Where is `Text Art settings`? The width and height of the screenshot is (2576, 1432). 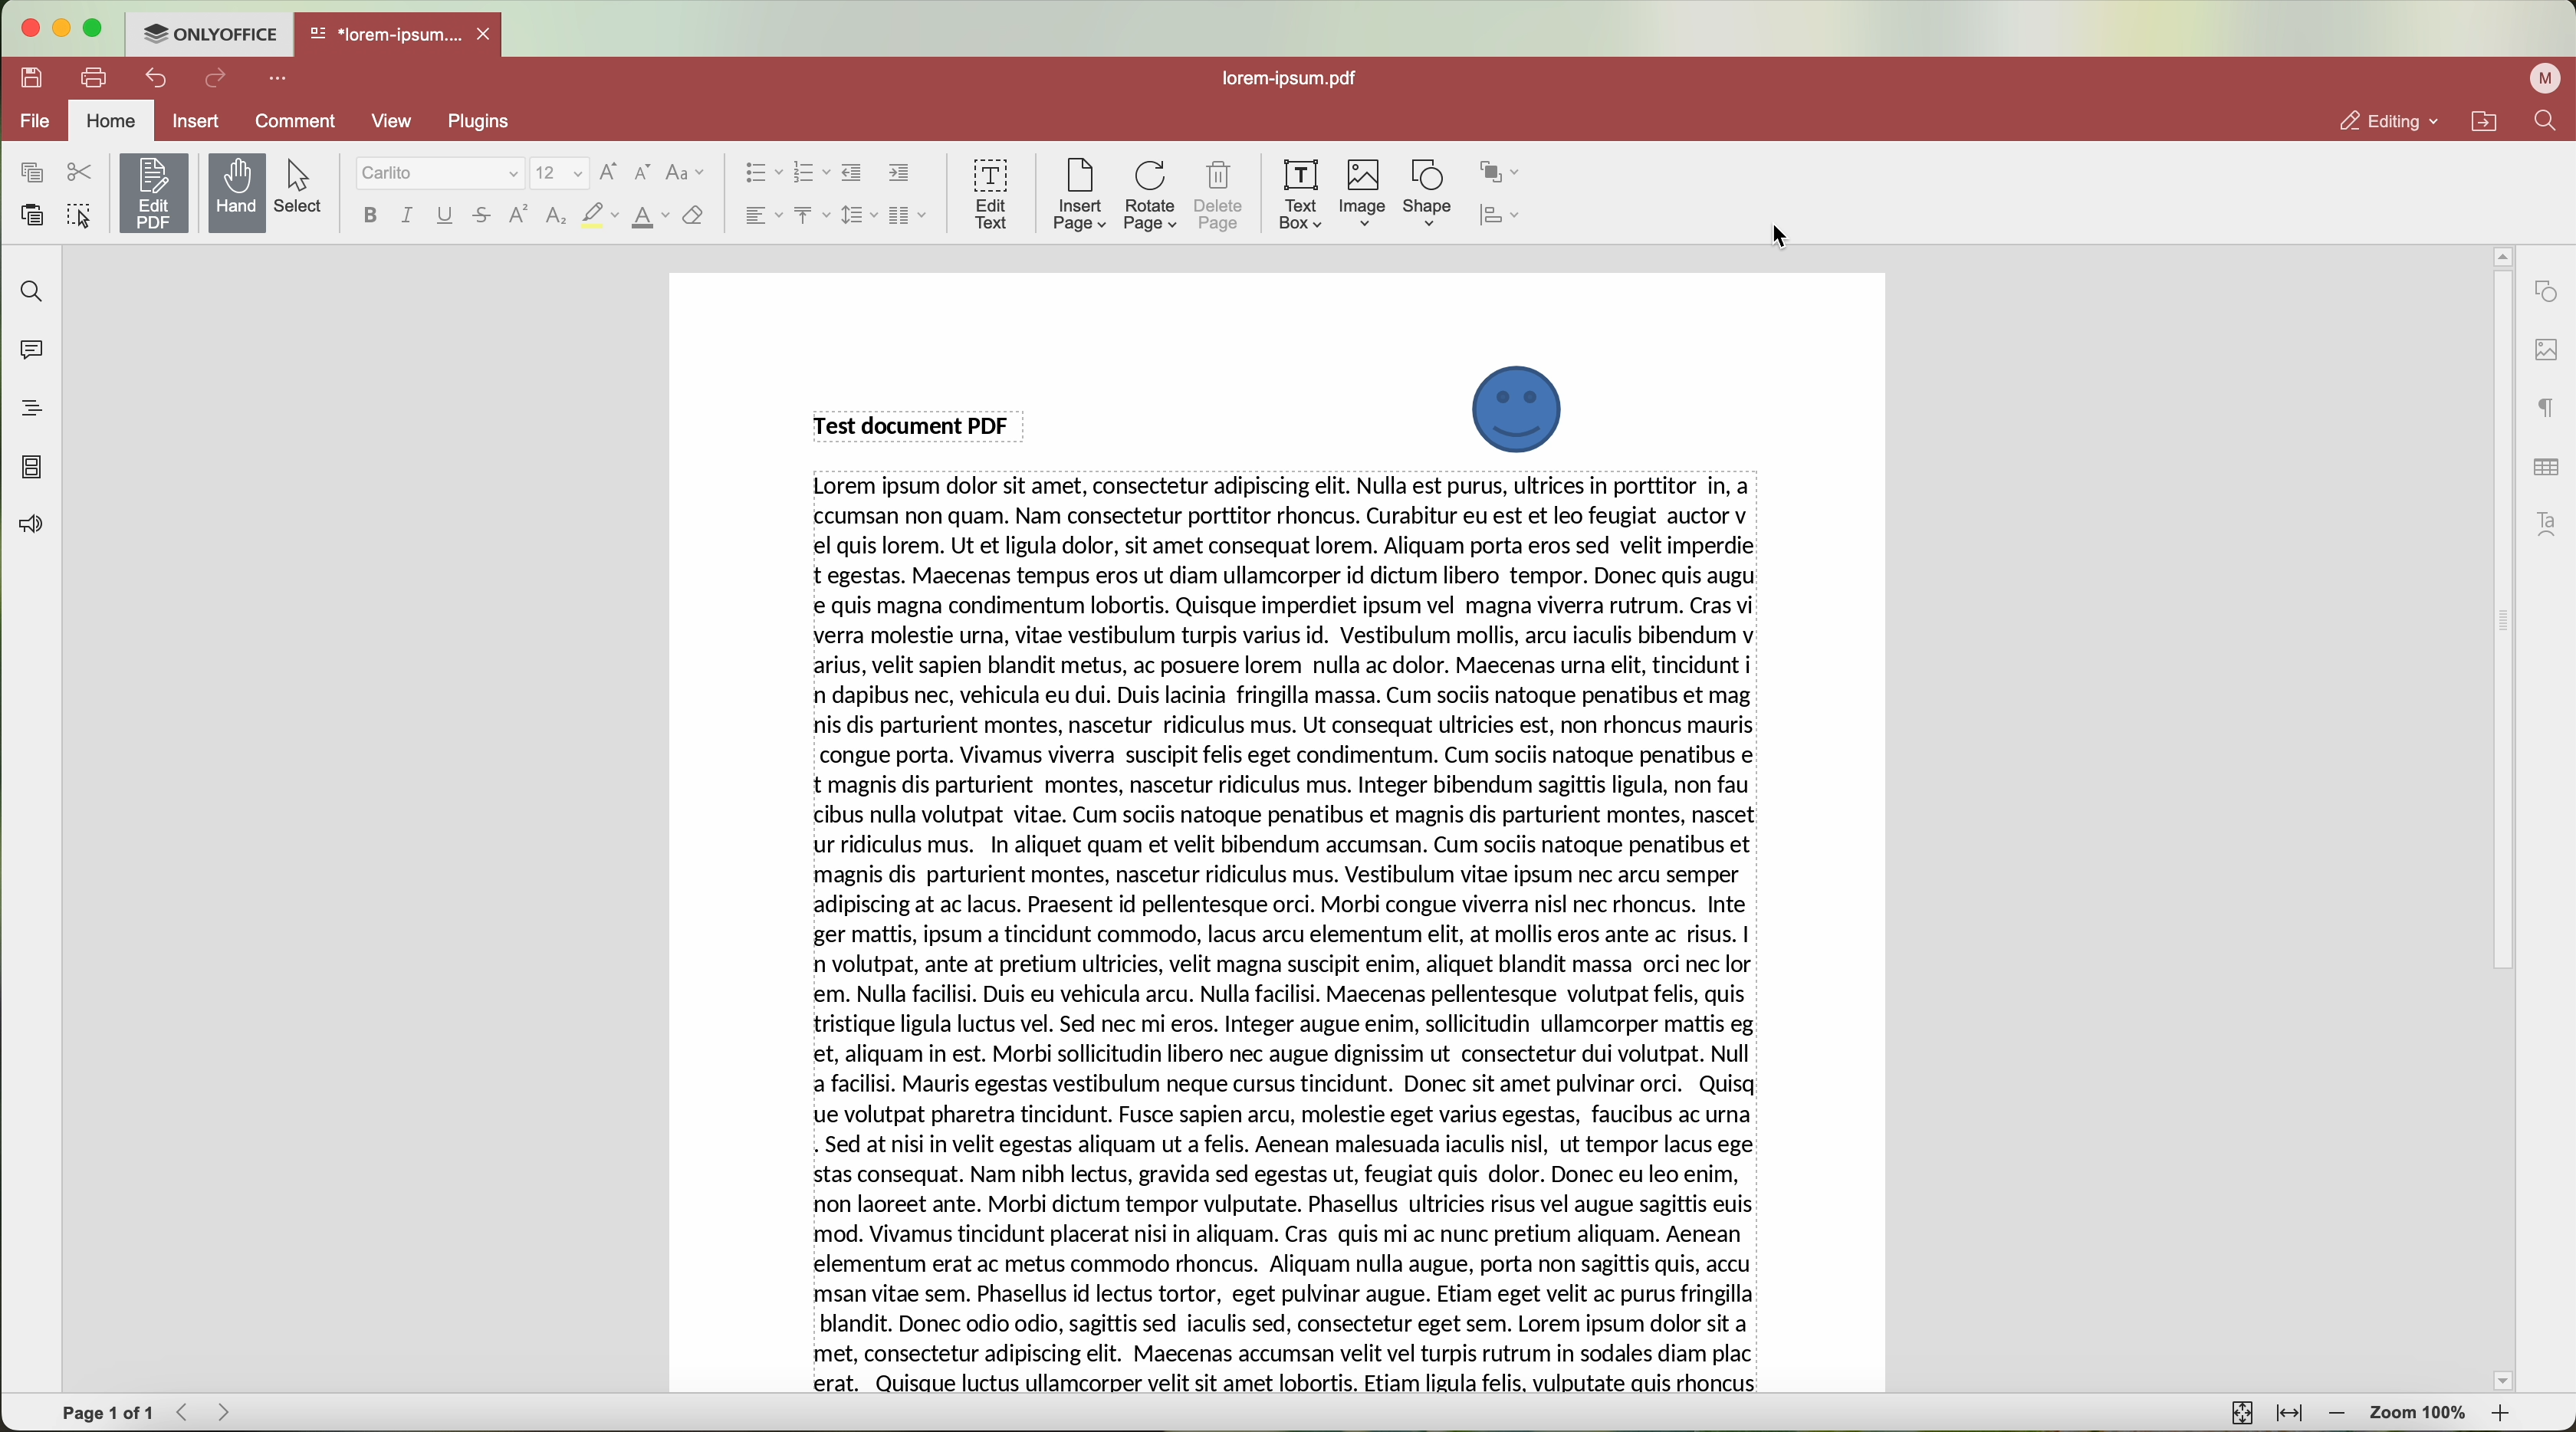
Text Art settings is located at coordinates (2549, 521).